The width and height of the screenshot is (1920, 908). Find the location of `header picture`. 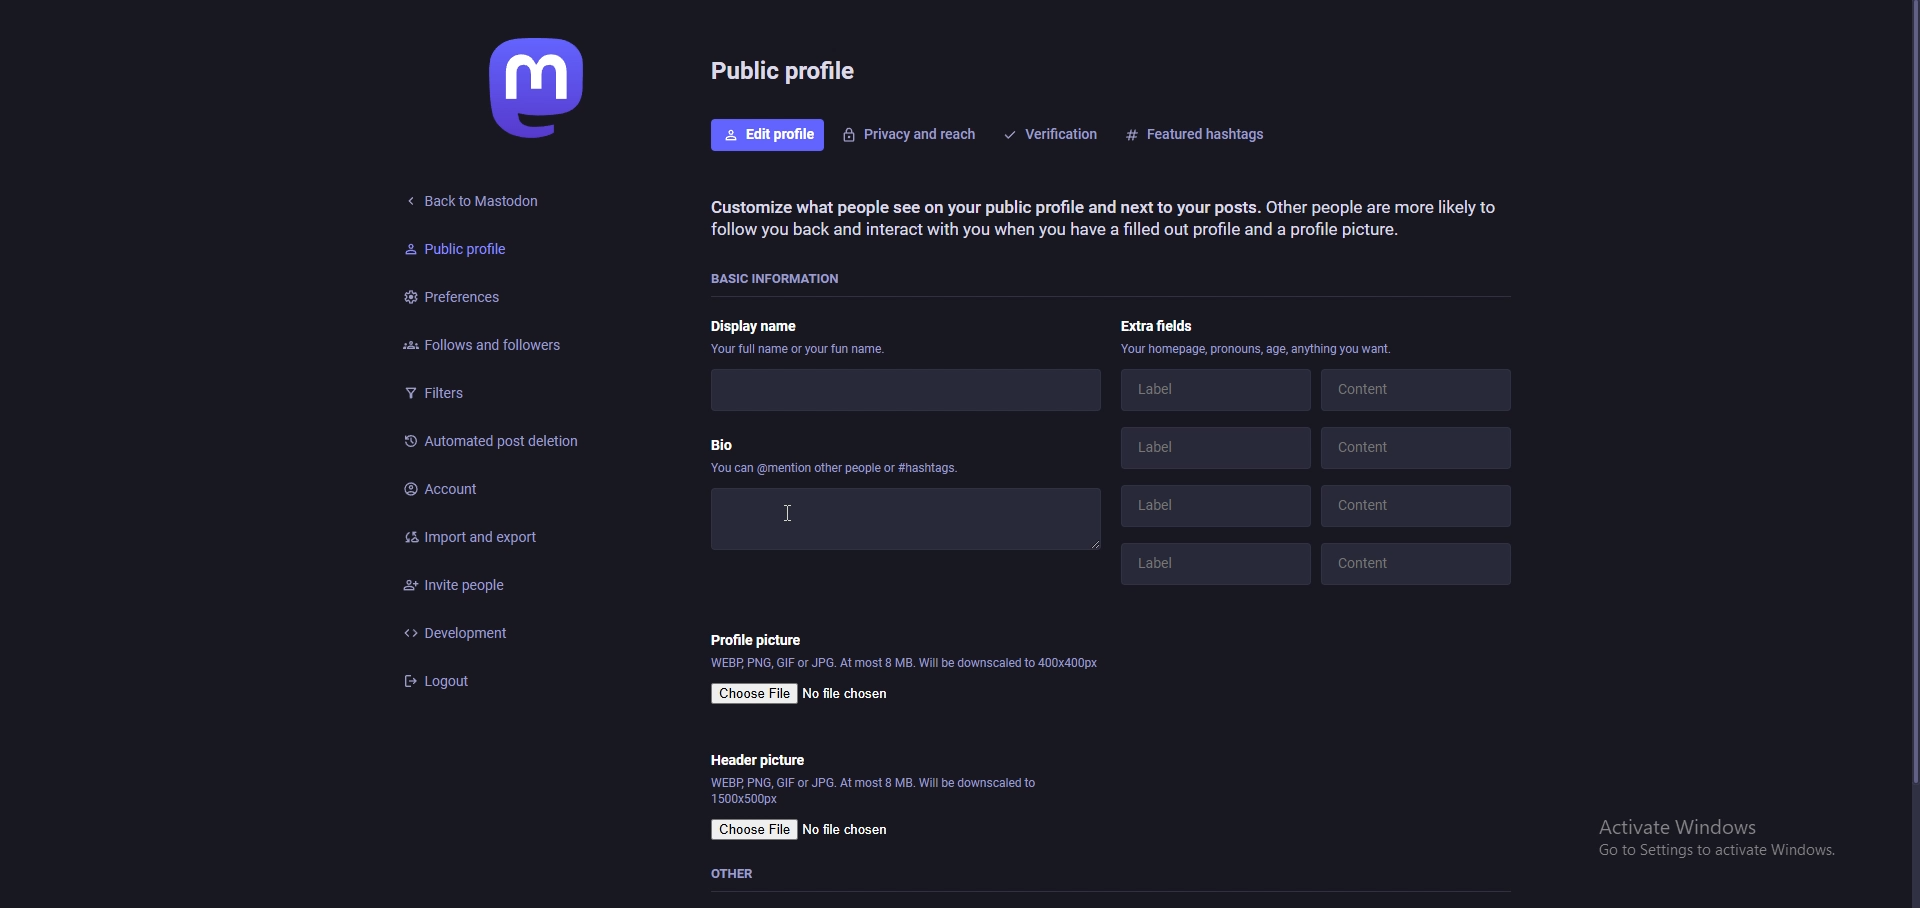

header picture is located at coordinates (757, 760).